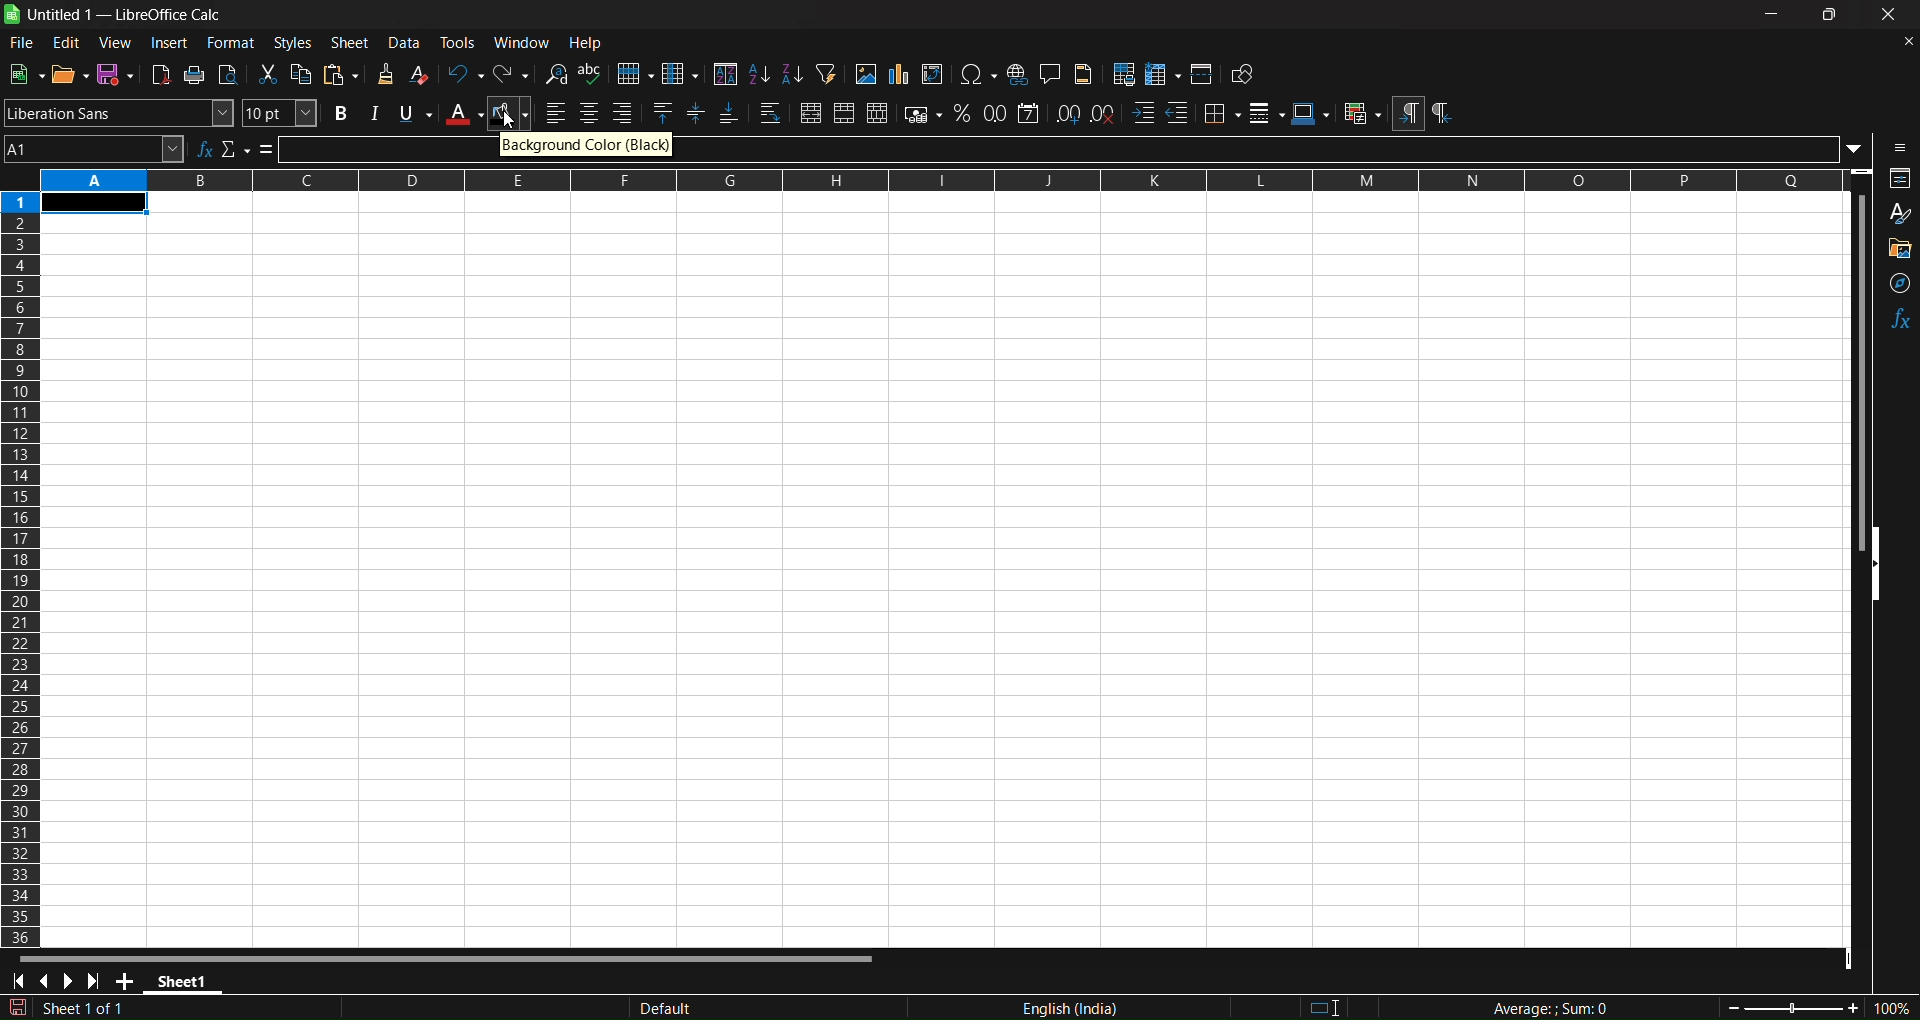  What do you see at coordinates (1896, 315) in the screenshot?
I see `functions` at bounding box center [1896, 315].